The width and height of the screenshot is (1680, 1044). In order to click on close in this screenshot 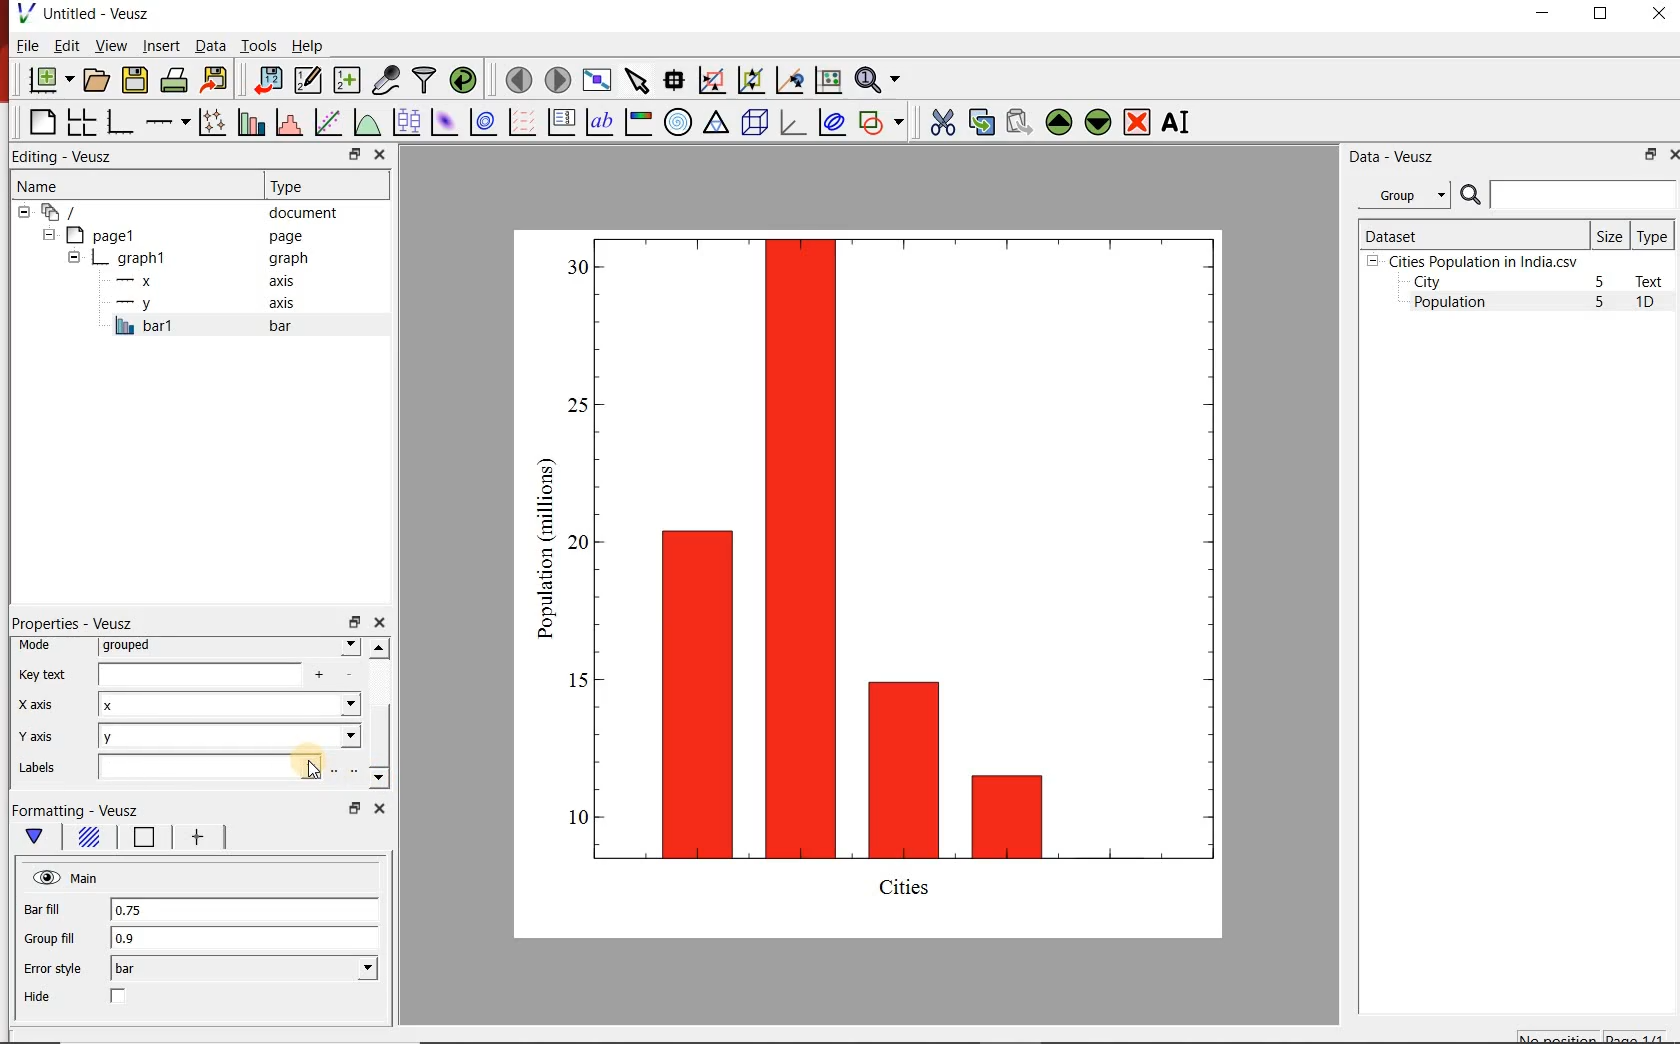, I will do `click(377, 808)`.